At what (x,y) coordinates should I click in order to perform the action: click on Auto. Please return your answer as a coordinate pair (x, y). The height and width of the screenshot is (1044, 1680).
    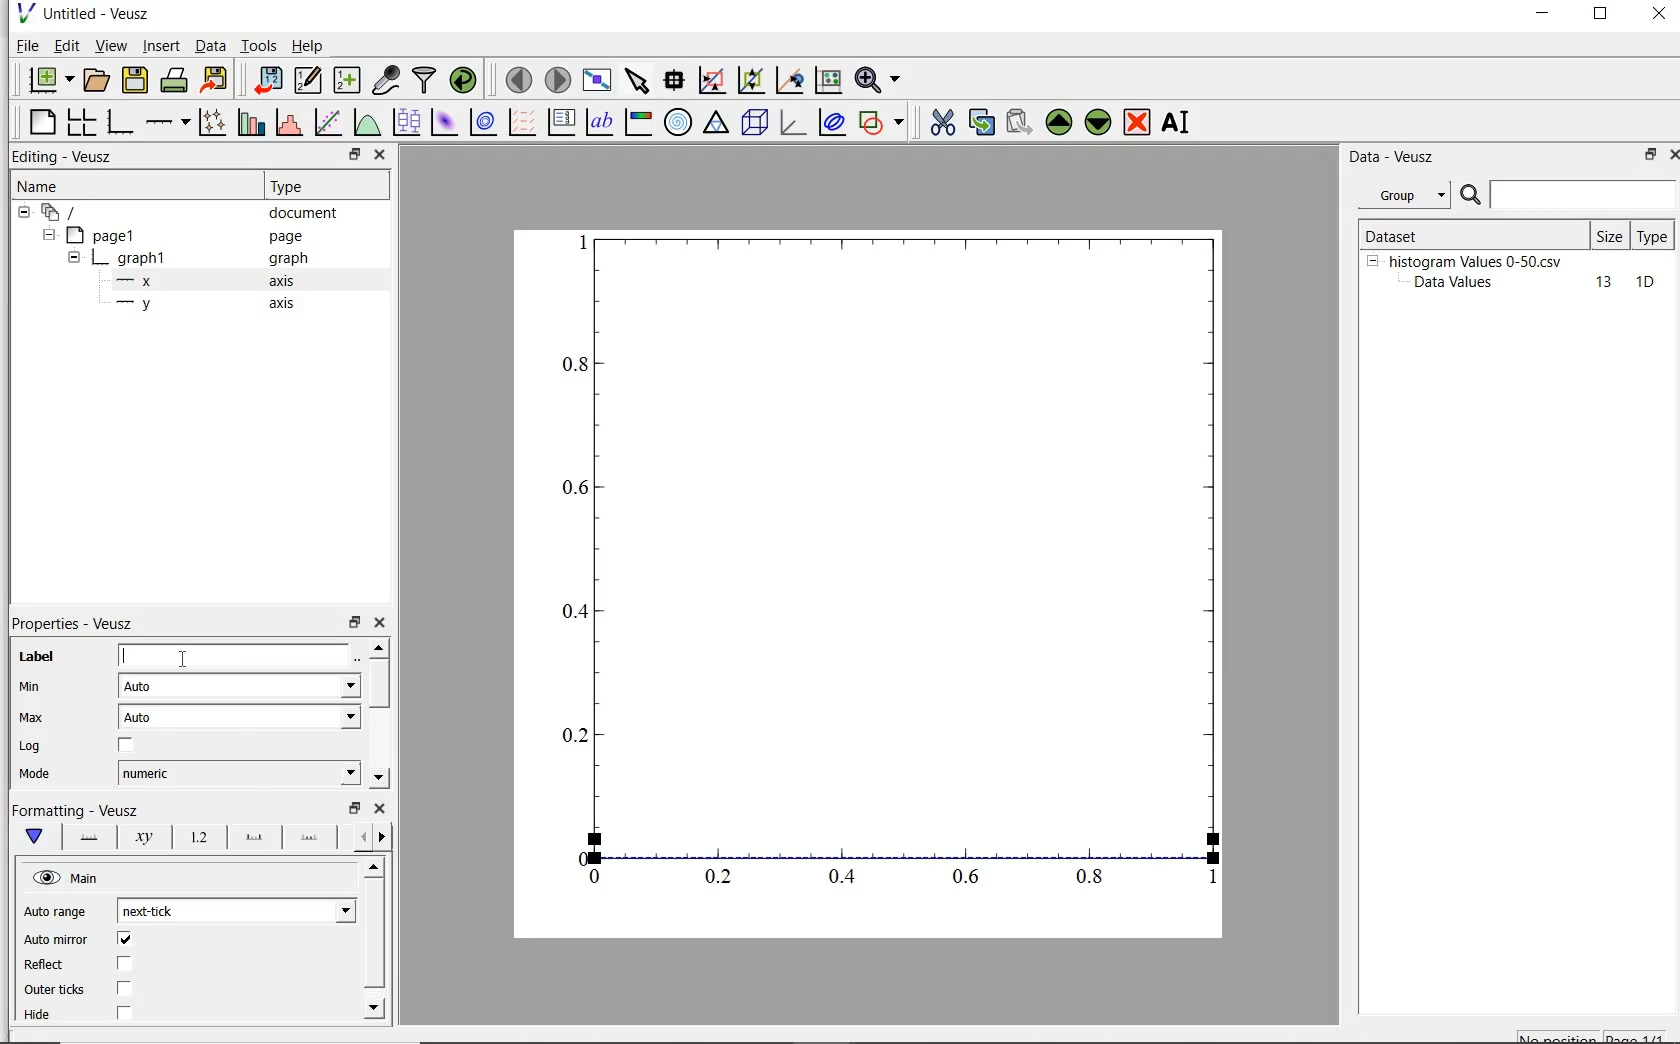
    Looking at the image, I should click on (239, 686).